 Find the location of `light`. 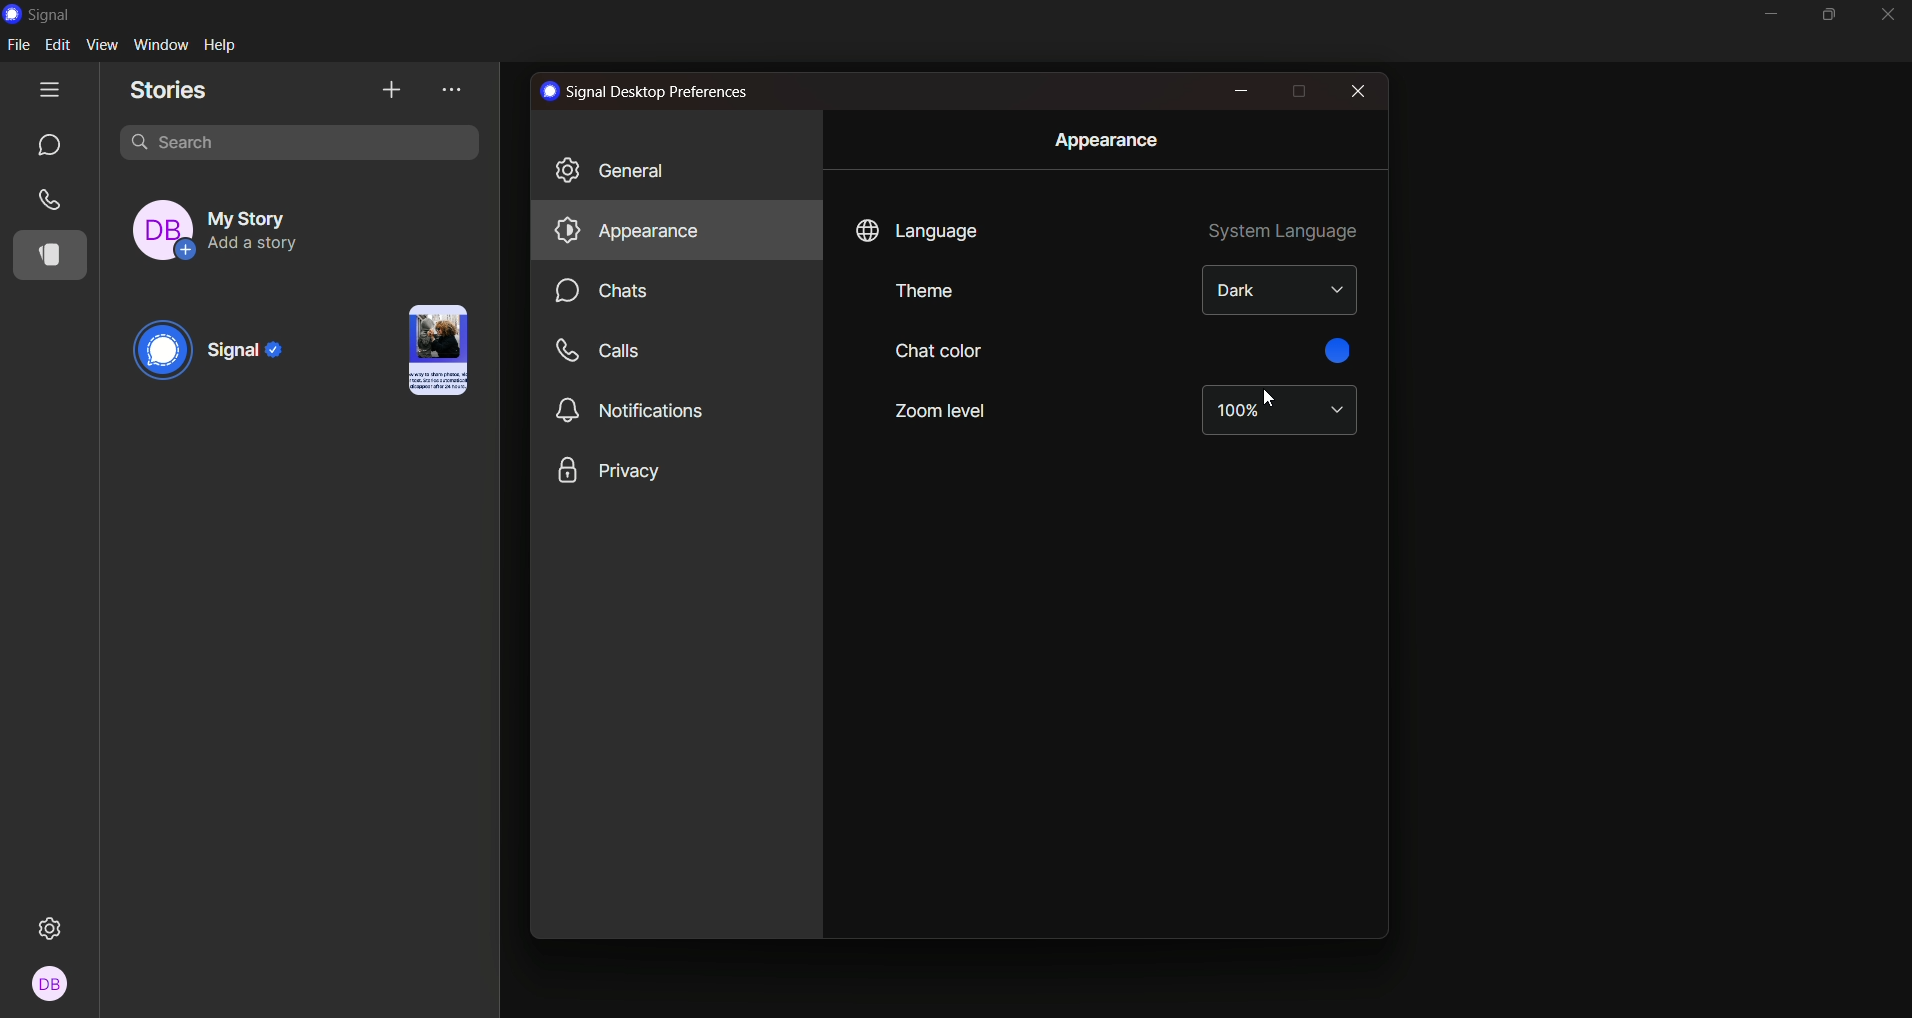

light is located at coordinates (1277, 289).